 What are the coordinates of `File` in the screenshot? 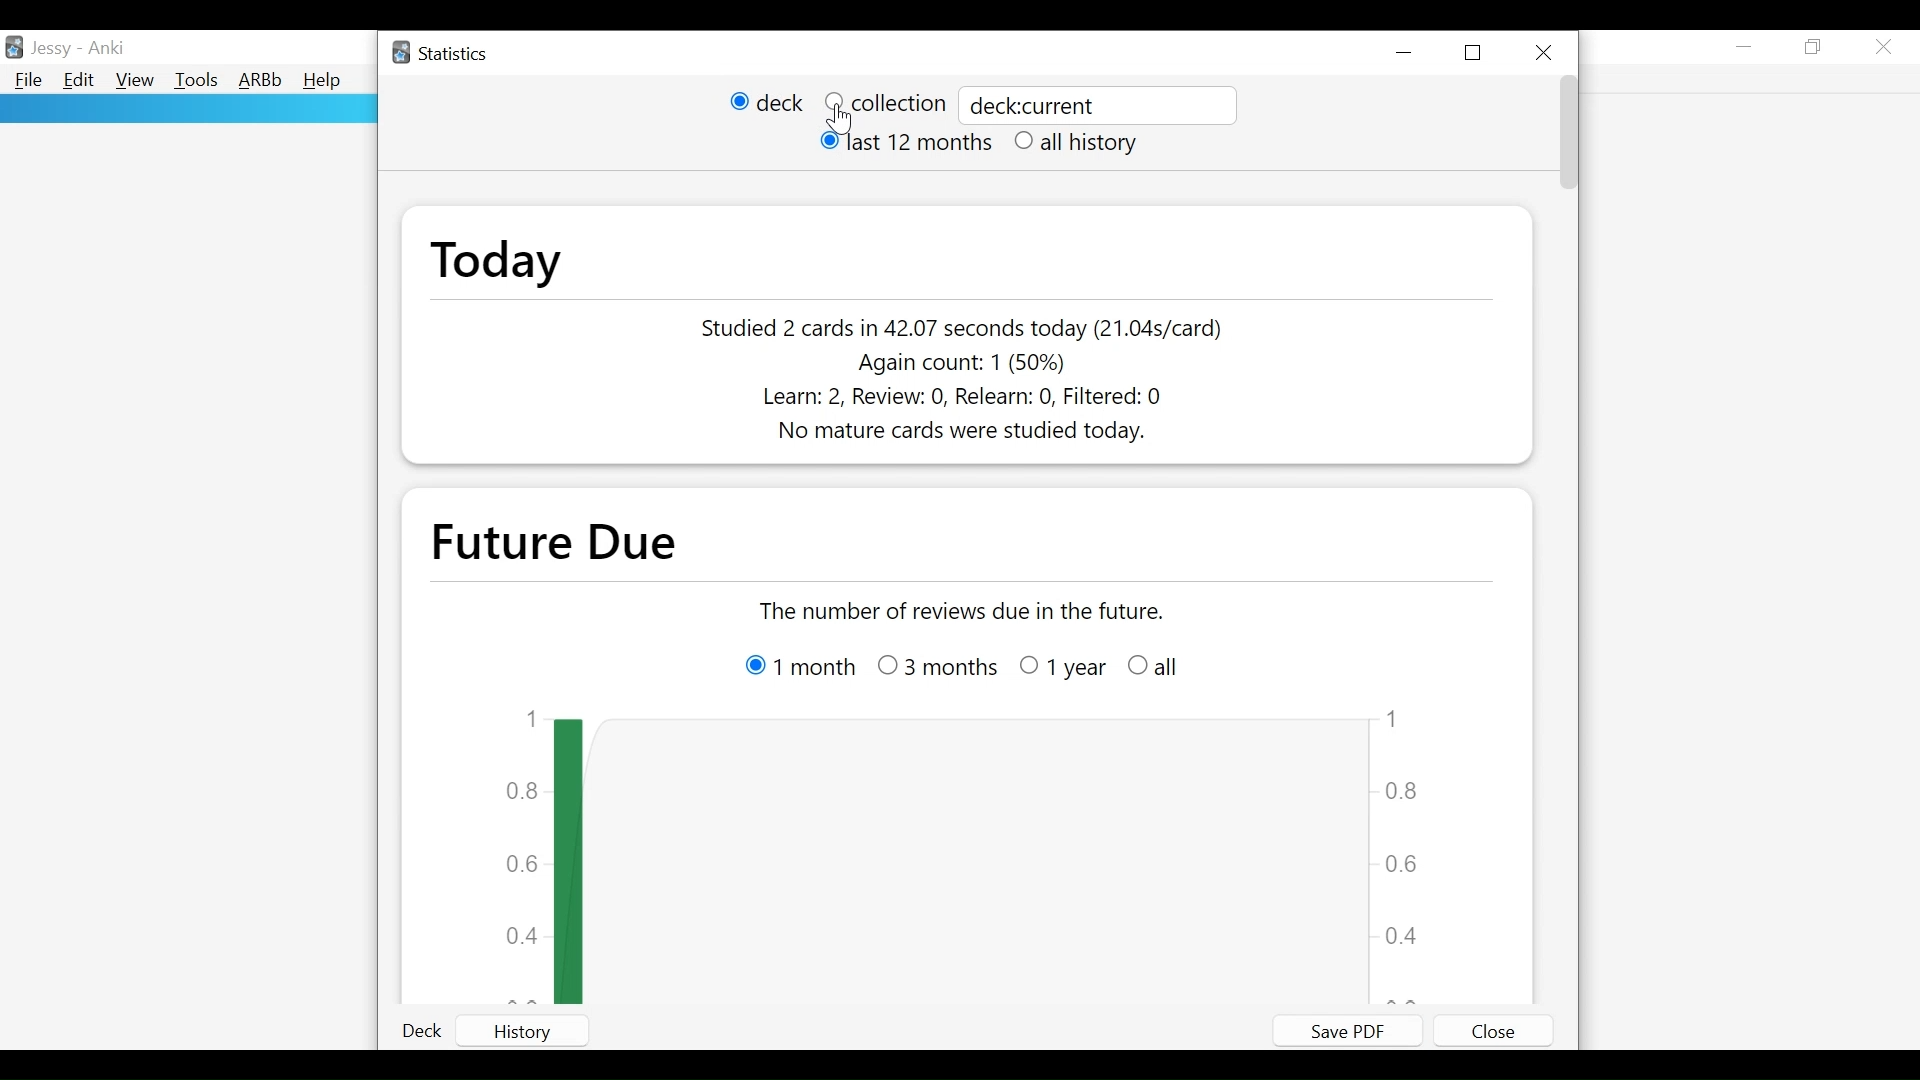 It's located at (27, 81).